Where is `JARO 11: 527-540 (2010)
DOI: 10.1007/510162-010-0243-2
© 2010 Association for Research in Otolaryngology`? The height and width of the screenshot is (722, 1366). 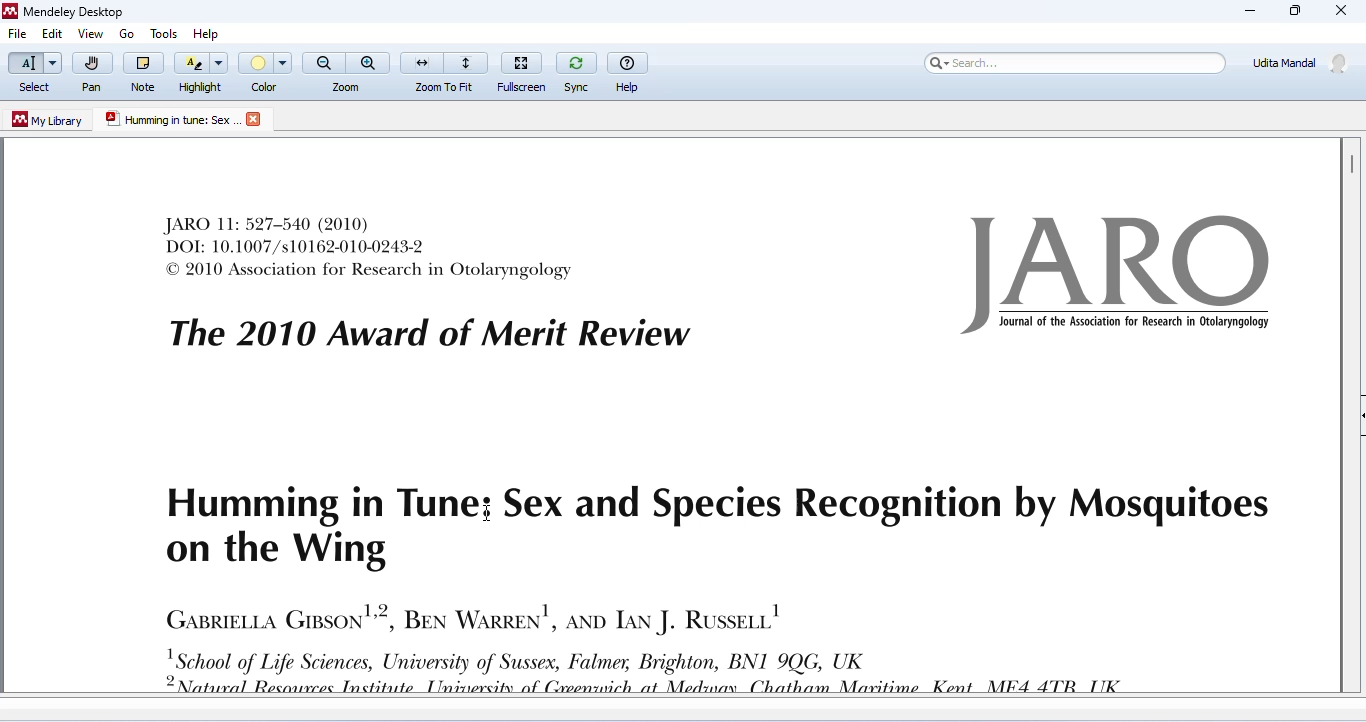 JARO 11: 527-540 (2010)
DOI: 10.1007/510162-010-0243-2
© 2010 Association for Research in Otolaryngology is located at coordinates (370, 247).